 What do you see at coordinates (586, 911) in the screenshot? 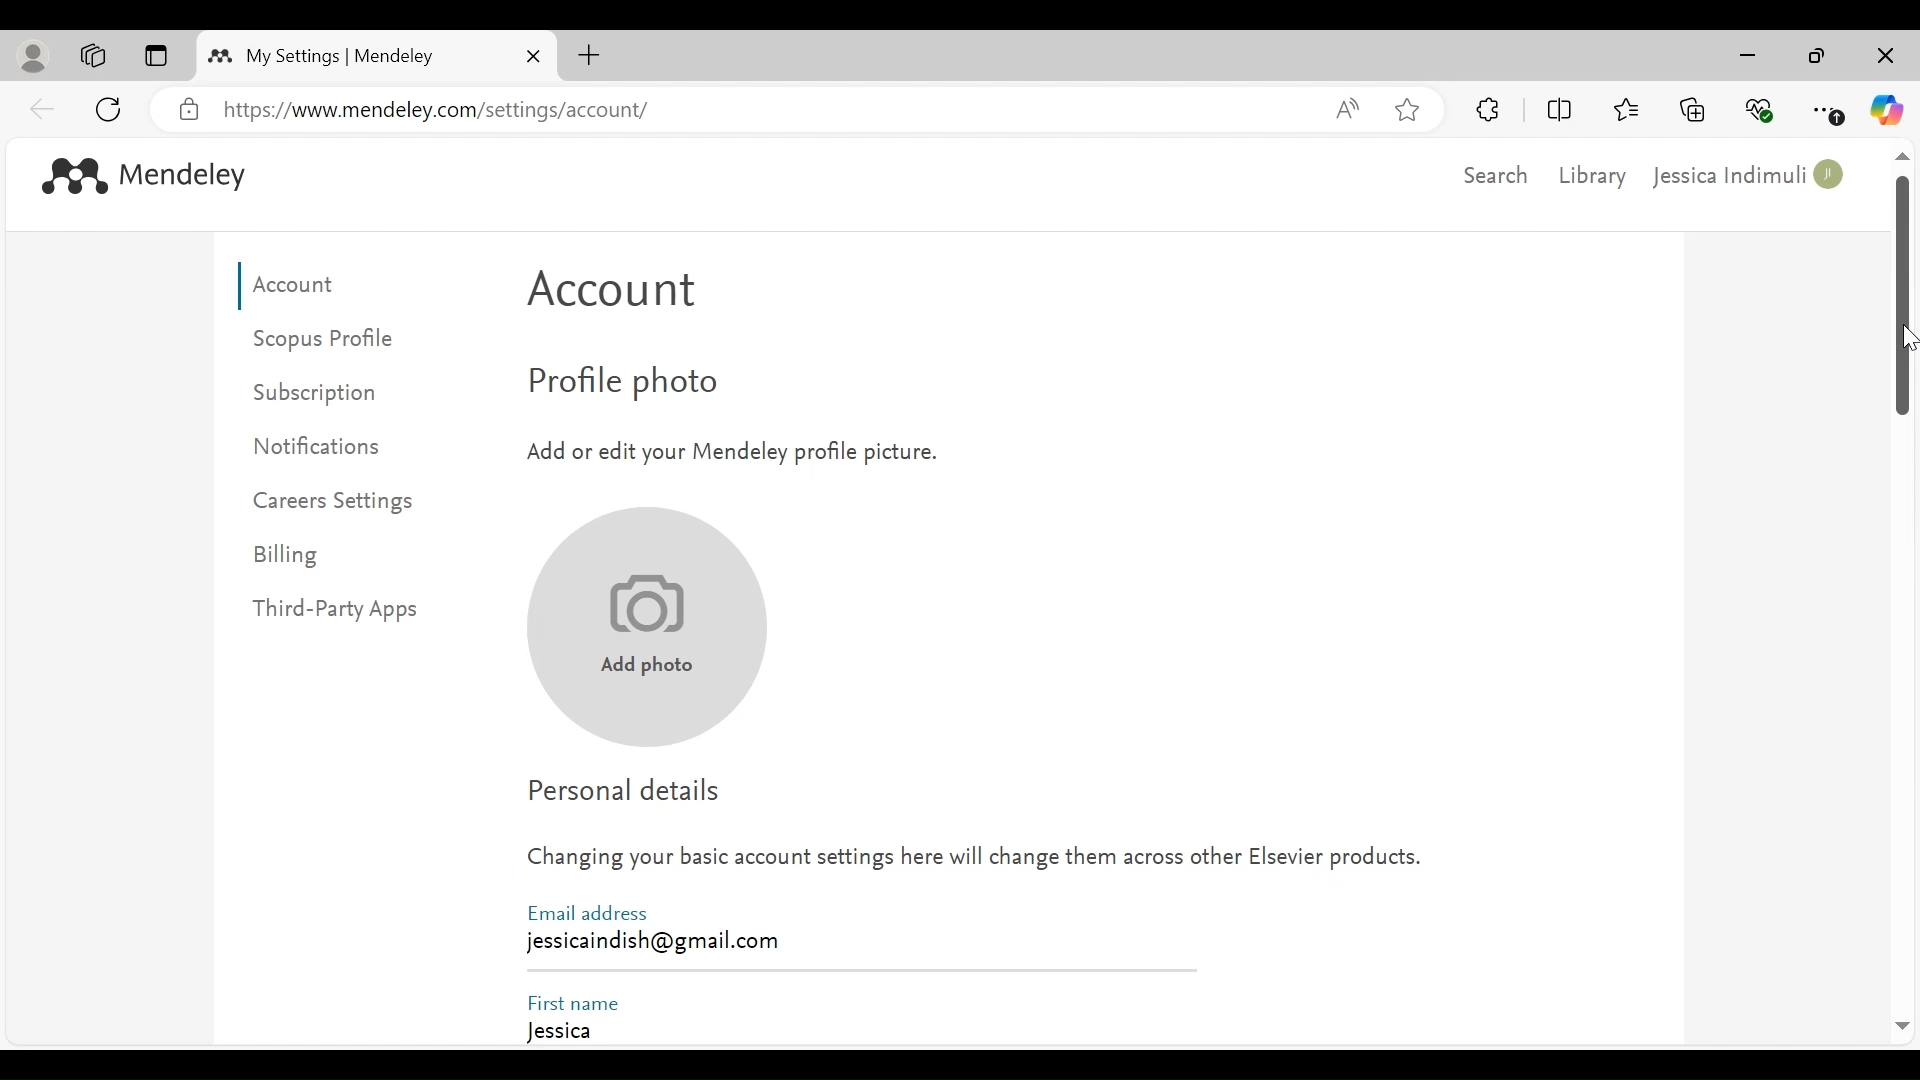
I see `Email Address` at bounding box center [586, 911].